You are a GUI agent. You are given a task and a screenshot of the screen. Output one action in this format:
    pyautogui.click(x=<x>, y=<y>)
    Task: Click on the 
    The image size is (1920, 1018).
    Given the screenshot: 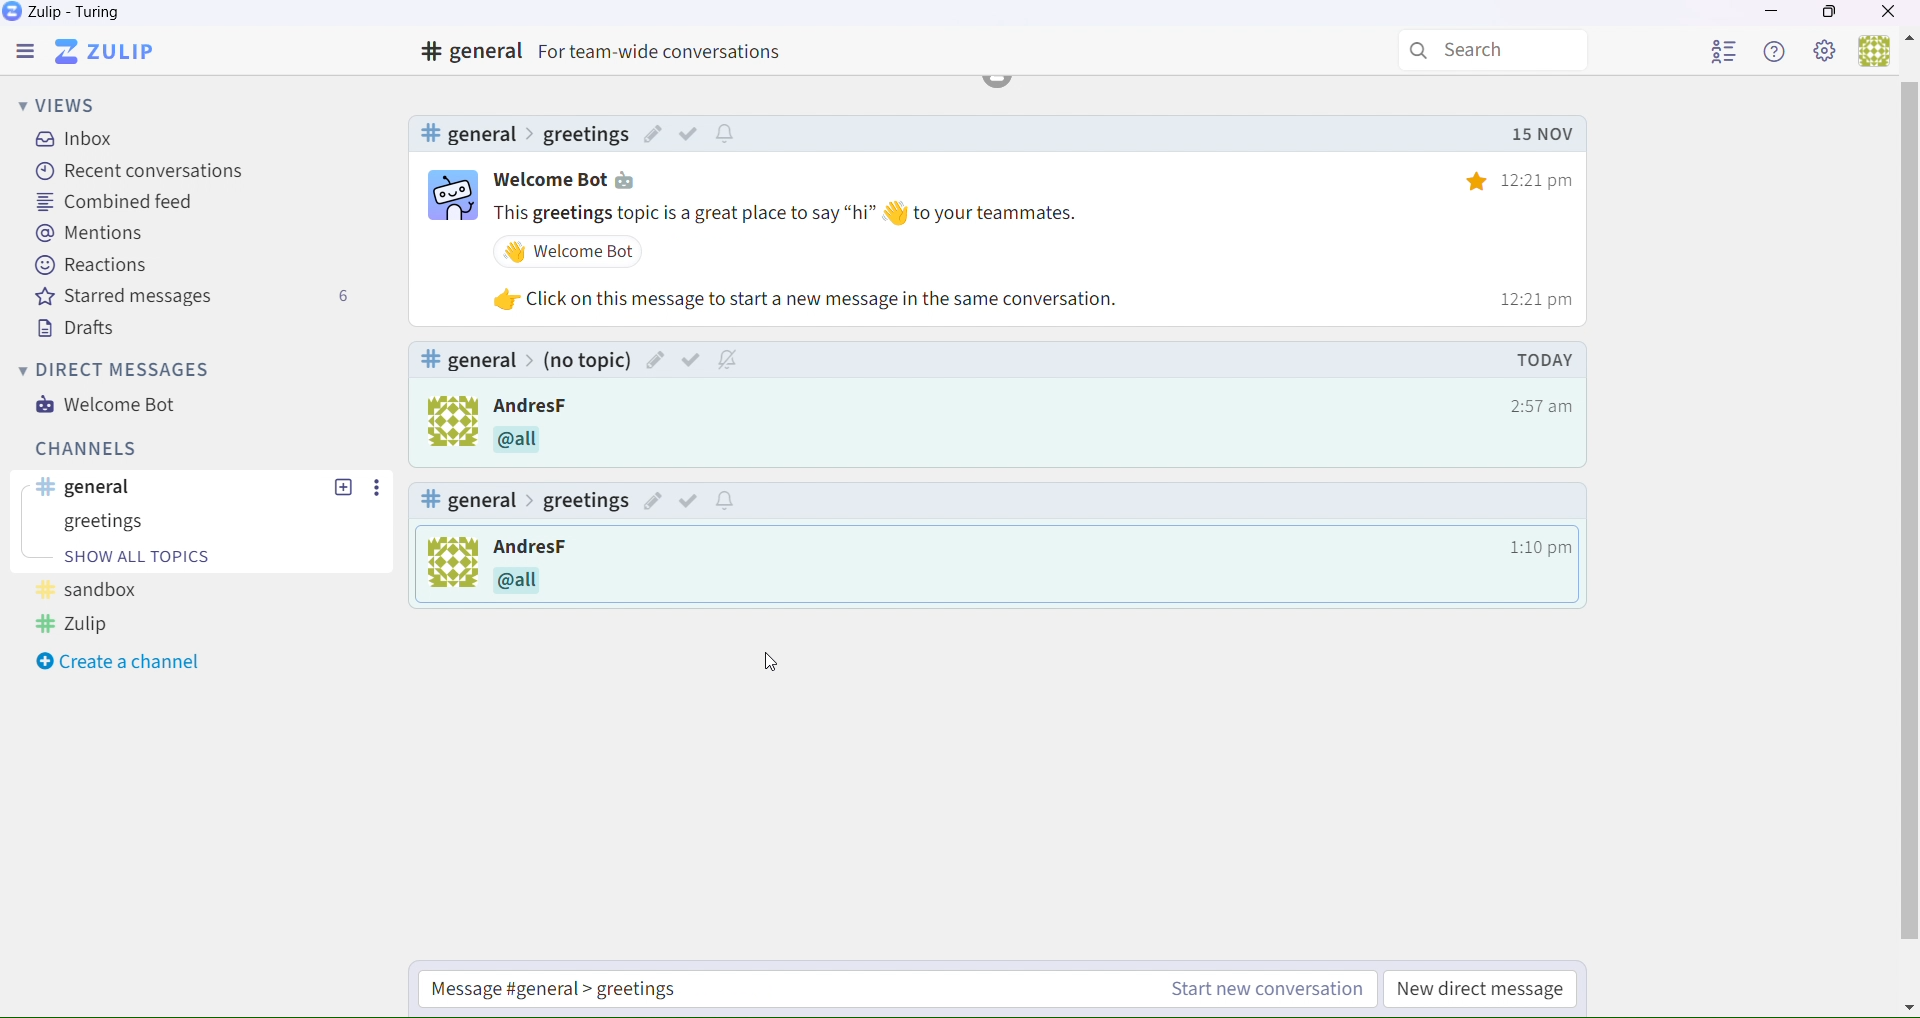 What is the action you would take?
    pyautogui.click(x=342, y=487)
    